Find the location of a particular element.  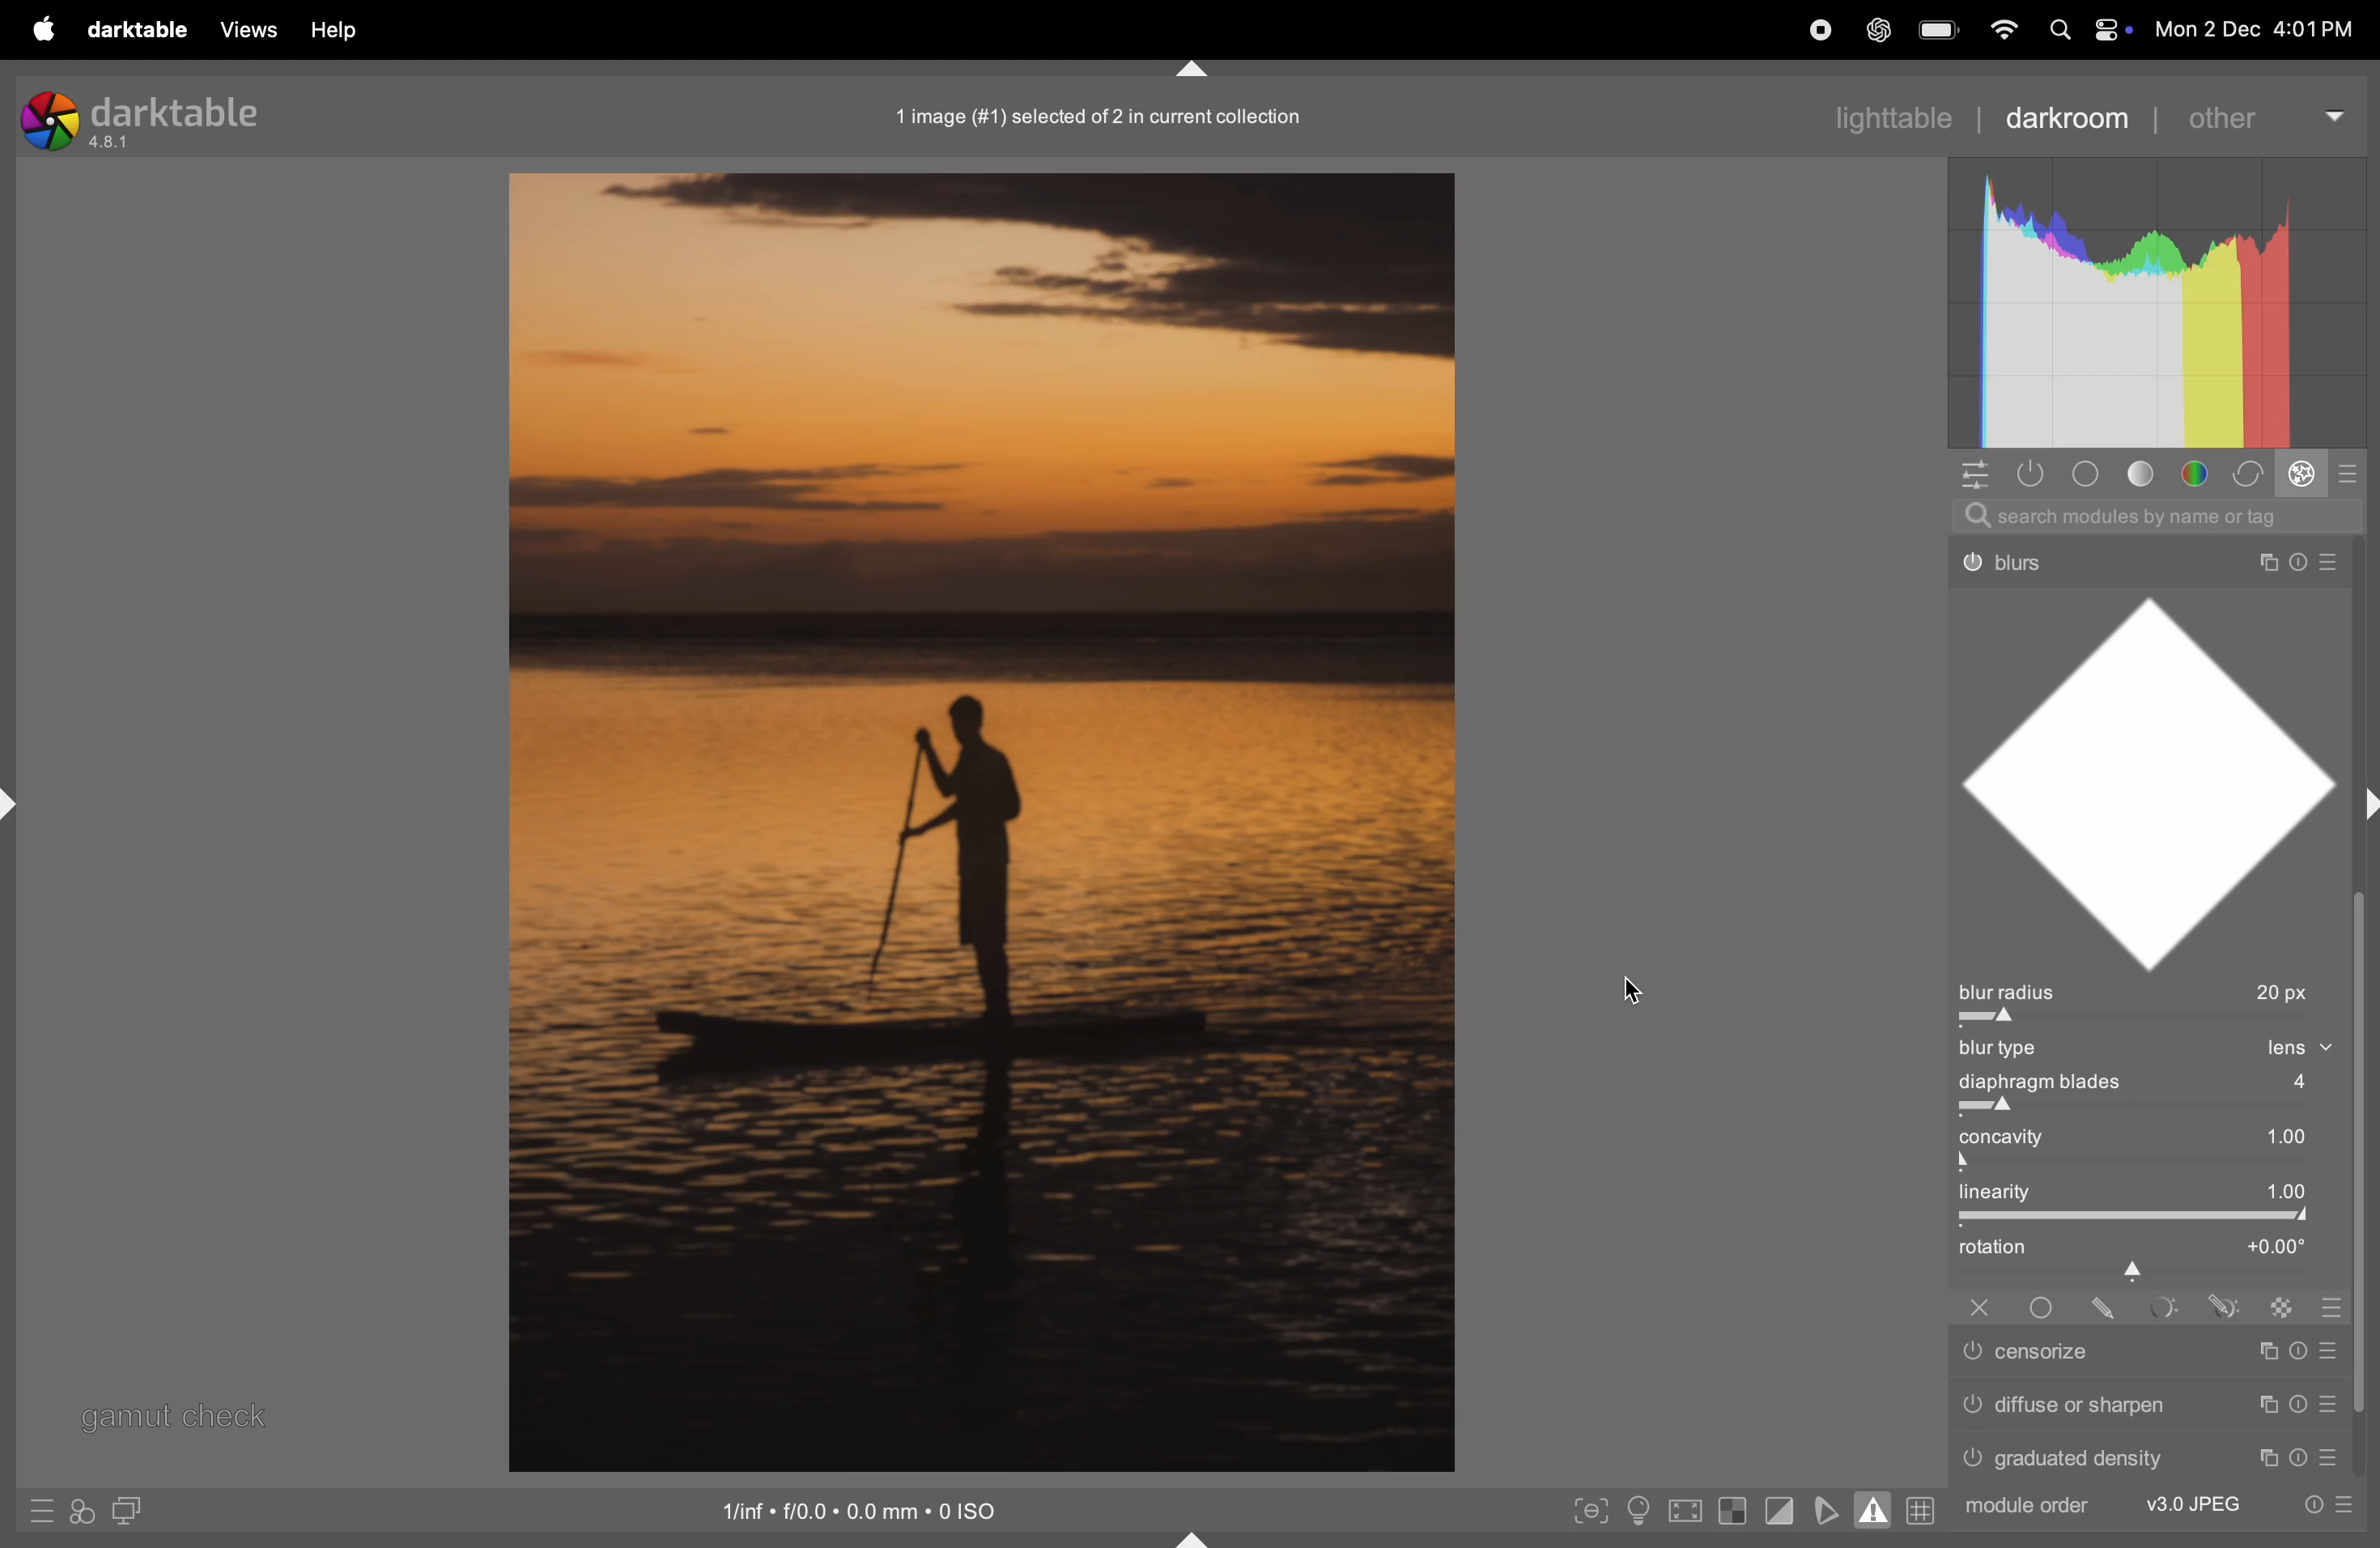

chatgpt is located at coordinates (1878, 28).